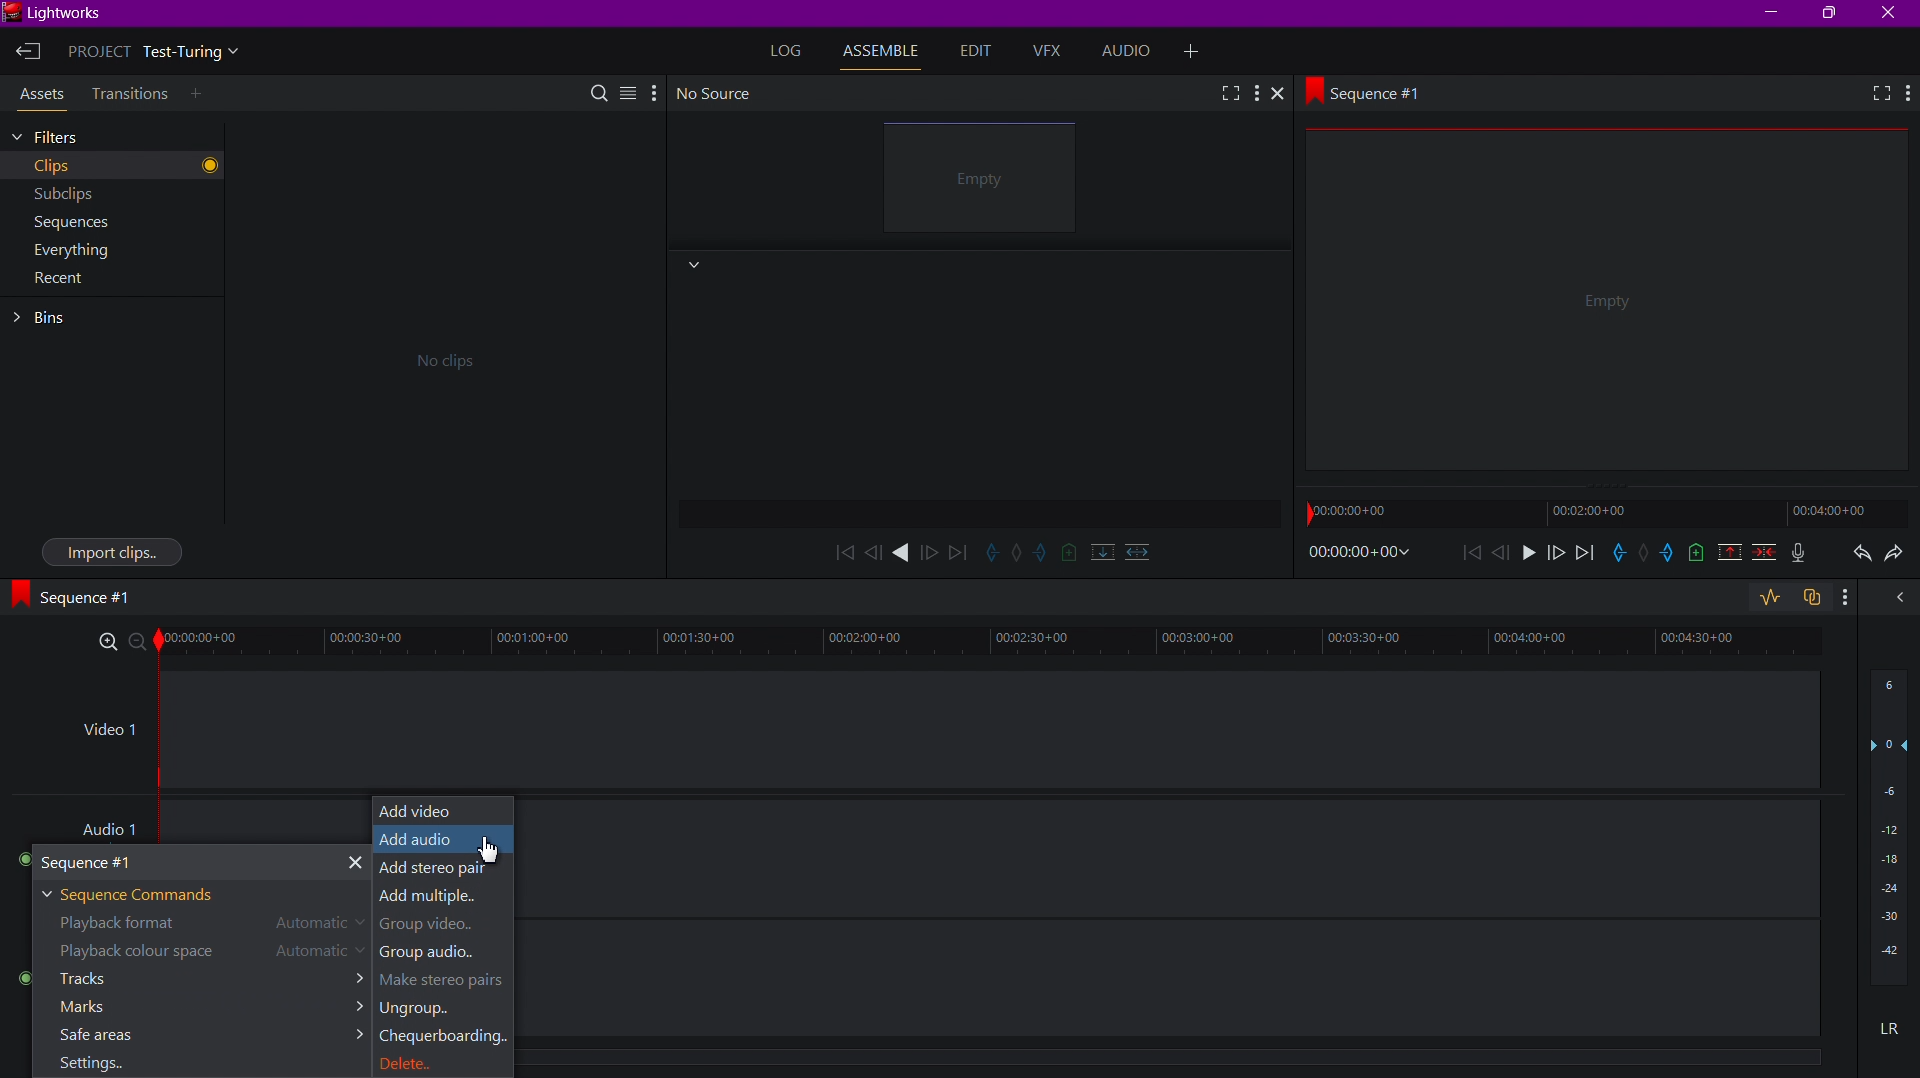  I want to click on play next, so click(958, 551).